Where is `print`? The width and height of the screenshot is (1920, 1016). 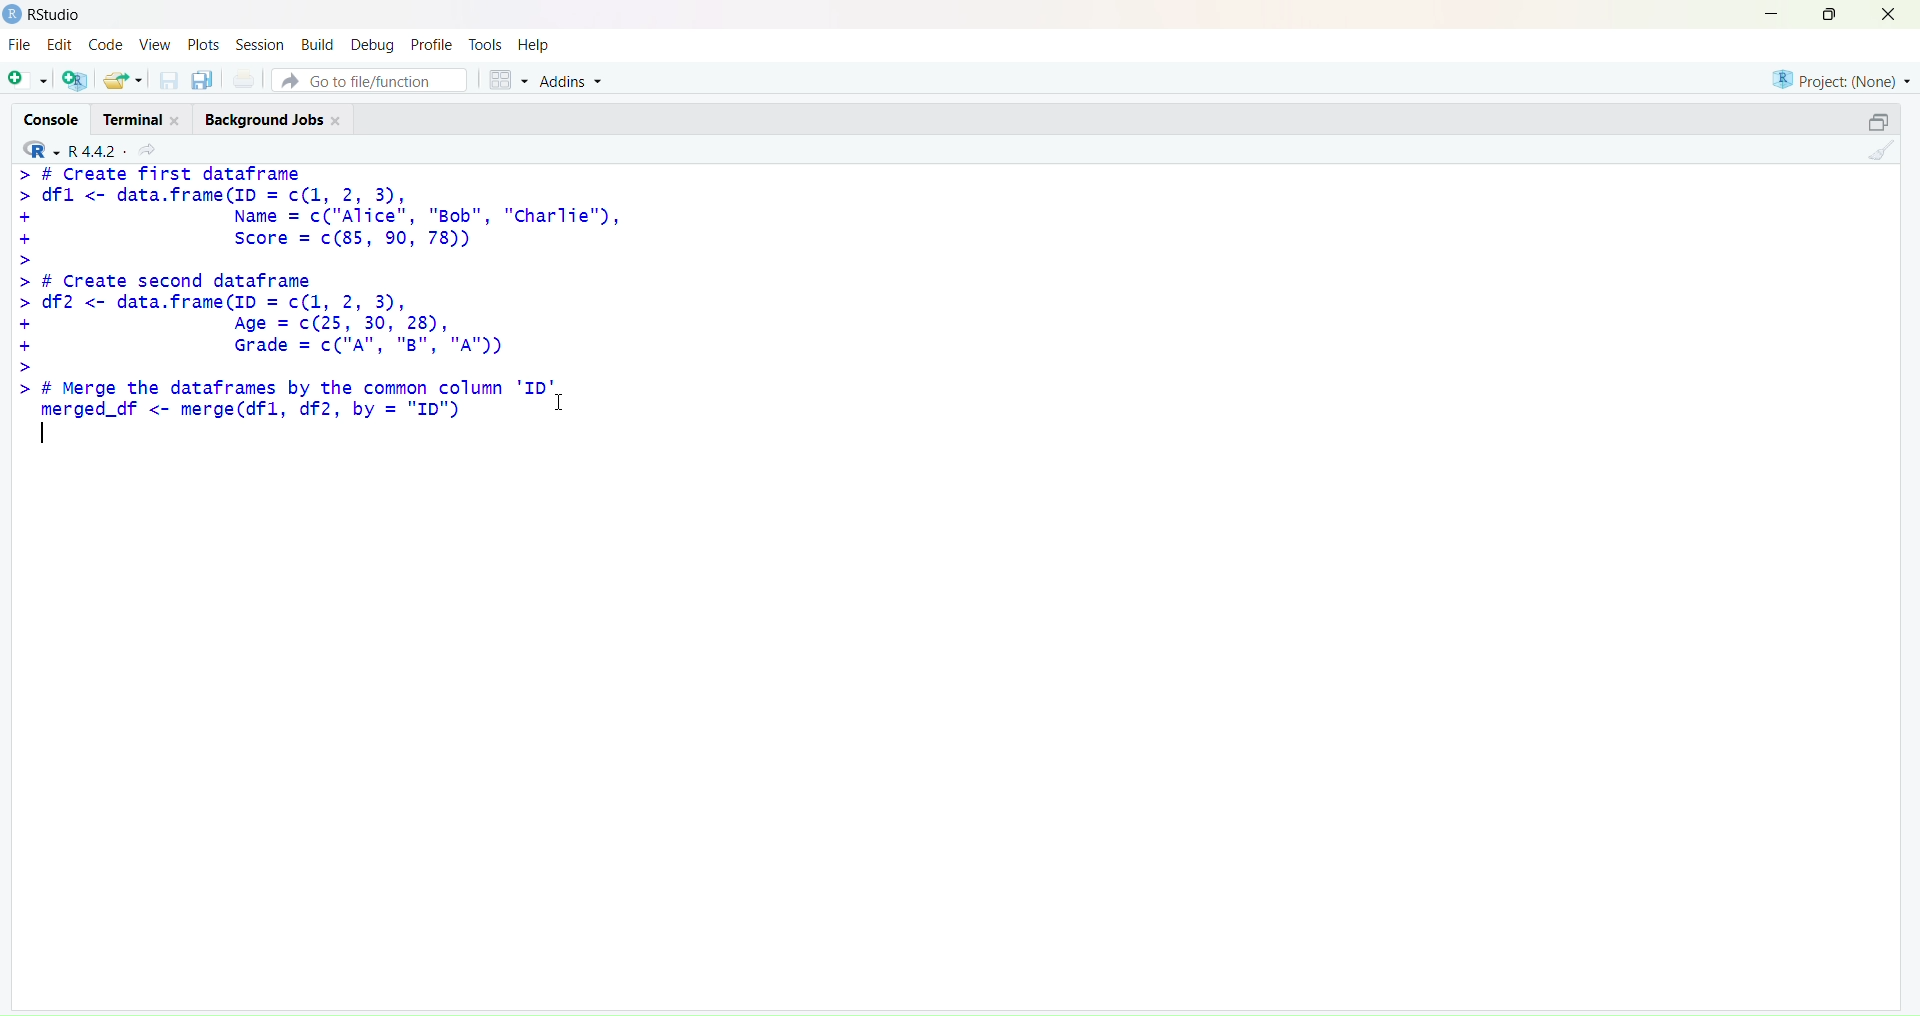
print is located at coordinates (243, 80).